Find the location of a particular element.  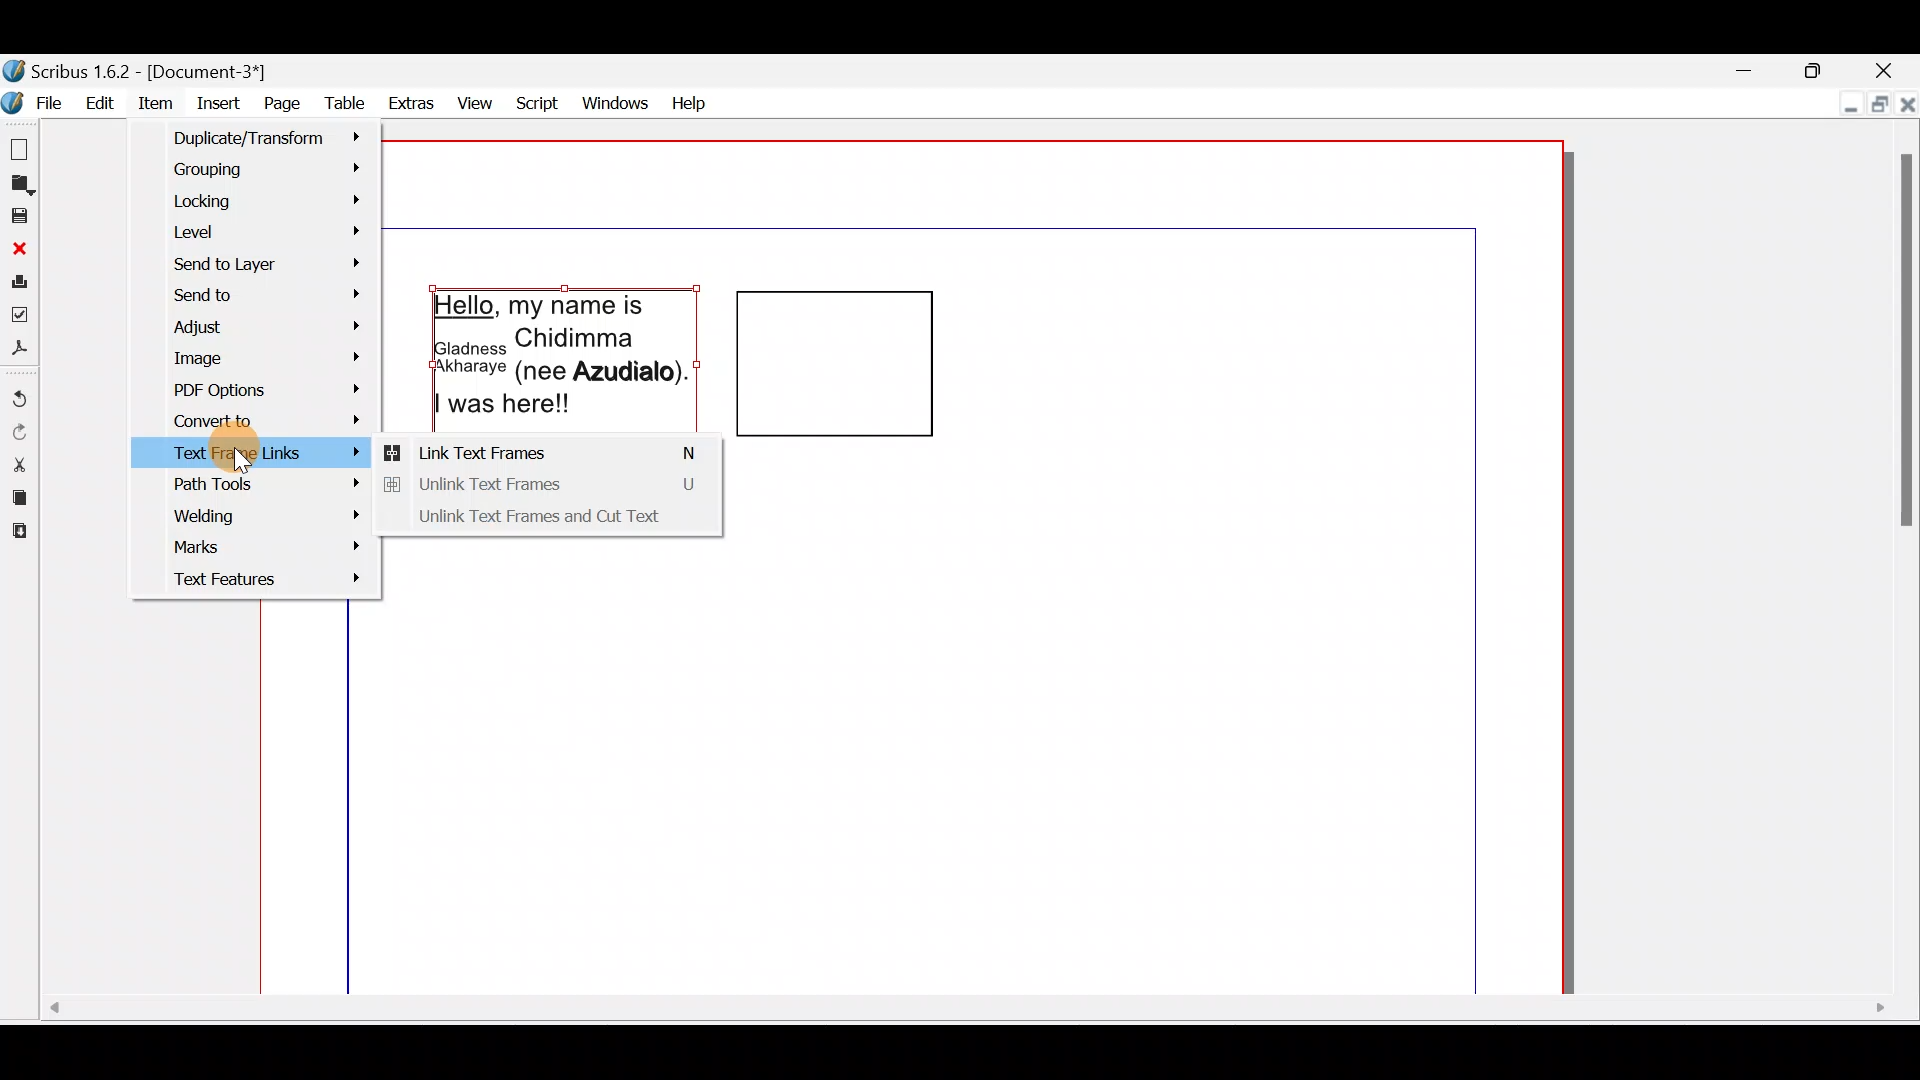

Close is located at coordinates (19, 248).